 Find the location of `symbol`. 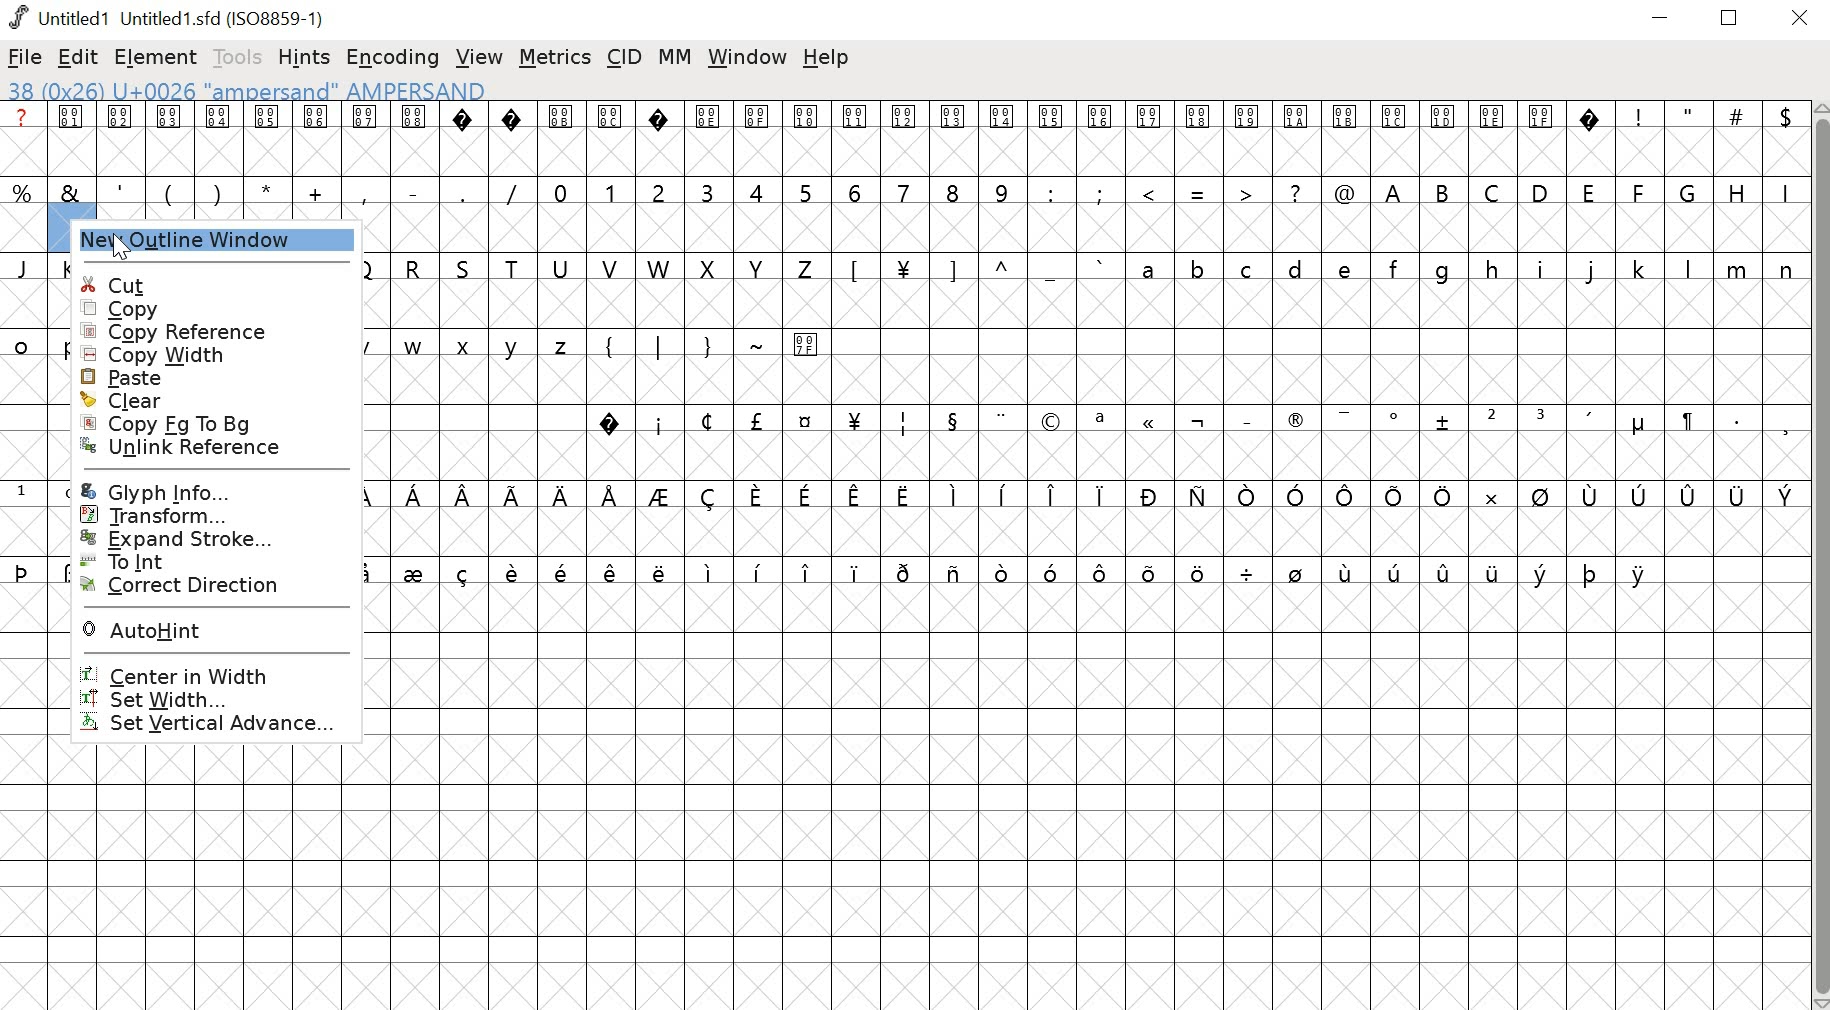

symbol is located at coordinates (1444, 421).